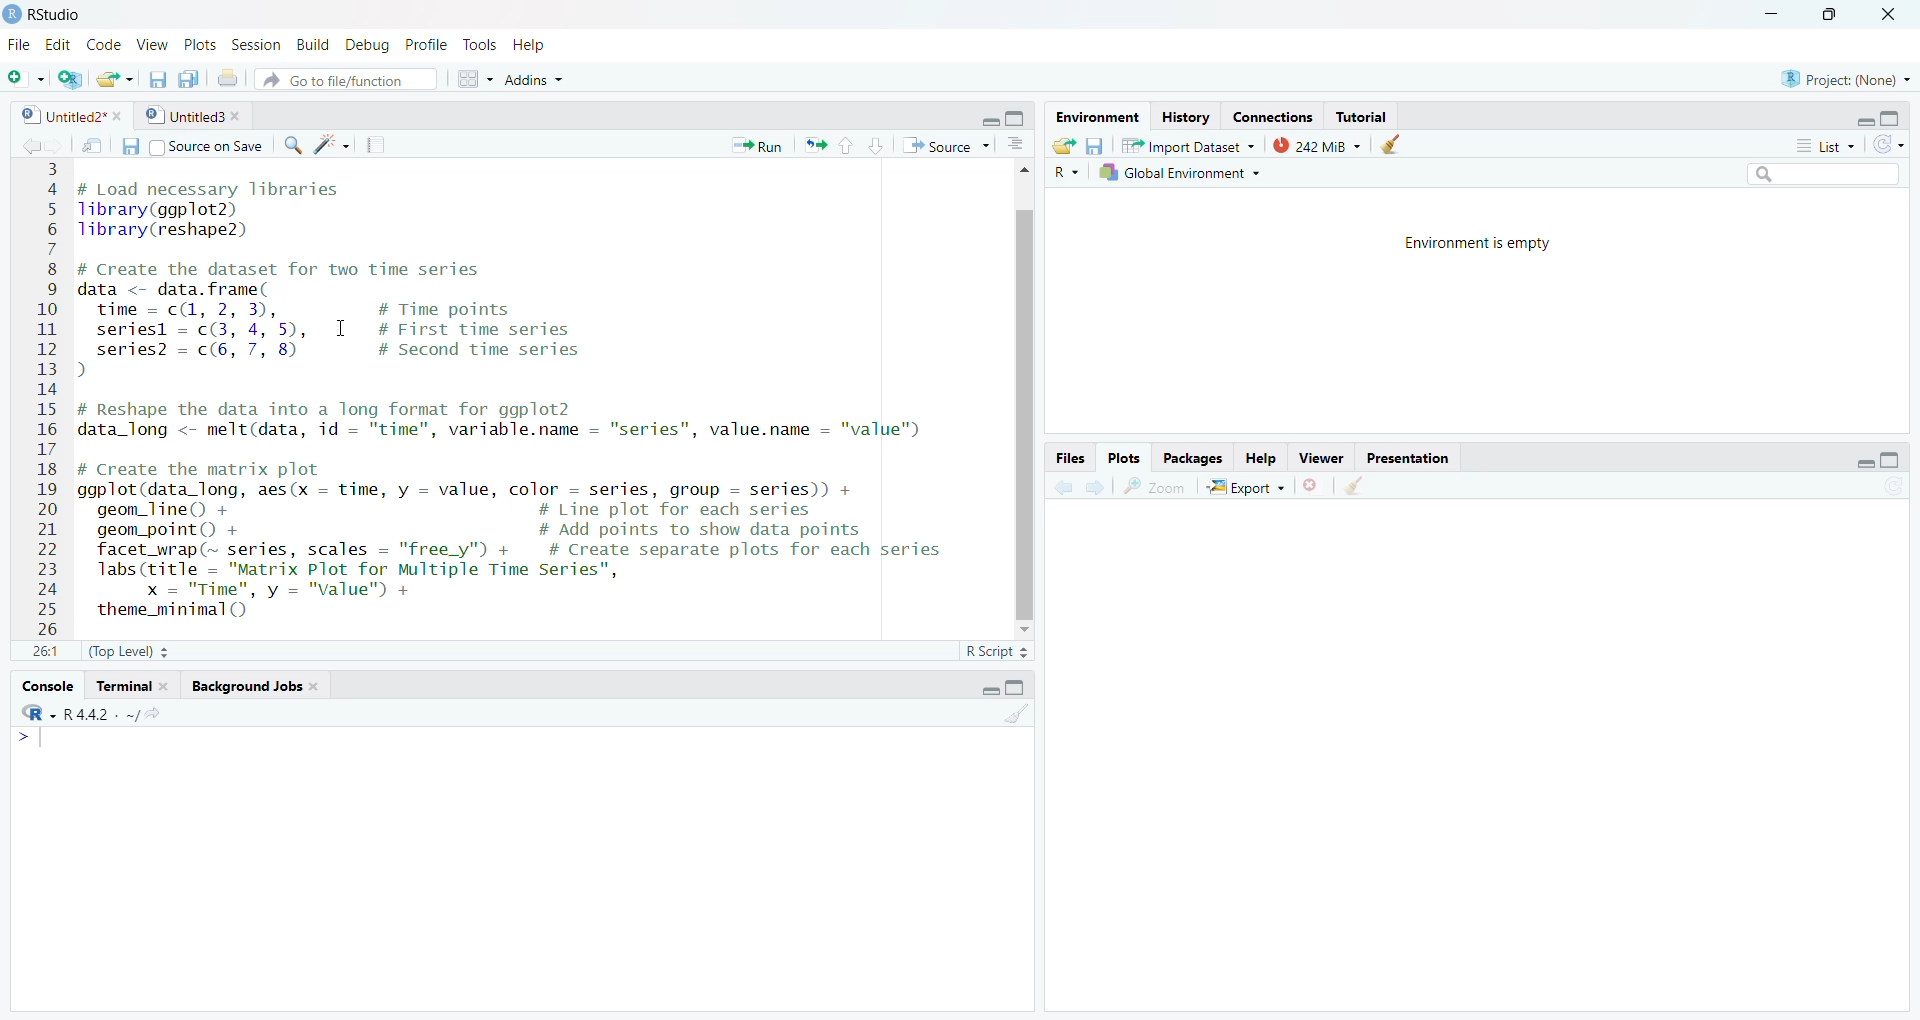  Describe the element at coordinates (1468, 240) in the screenshot. I see `Environment is empty` at that location.